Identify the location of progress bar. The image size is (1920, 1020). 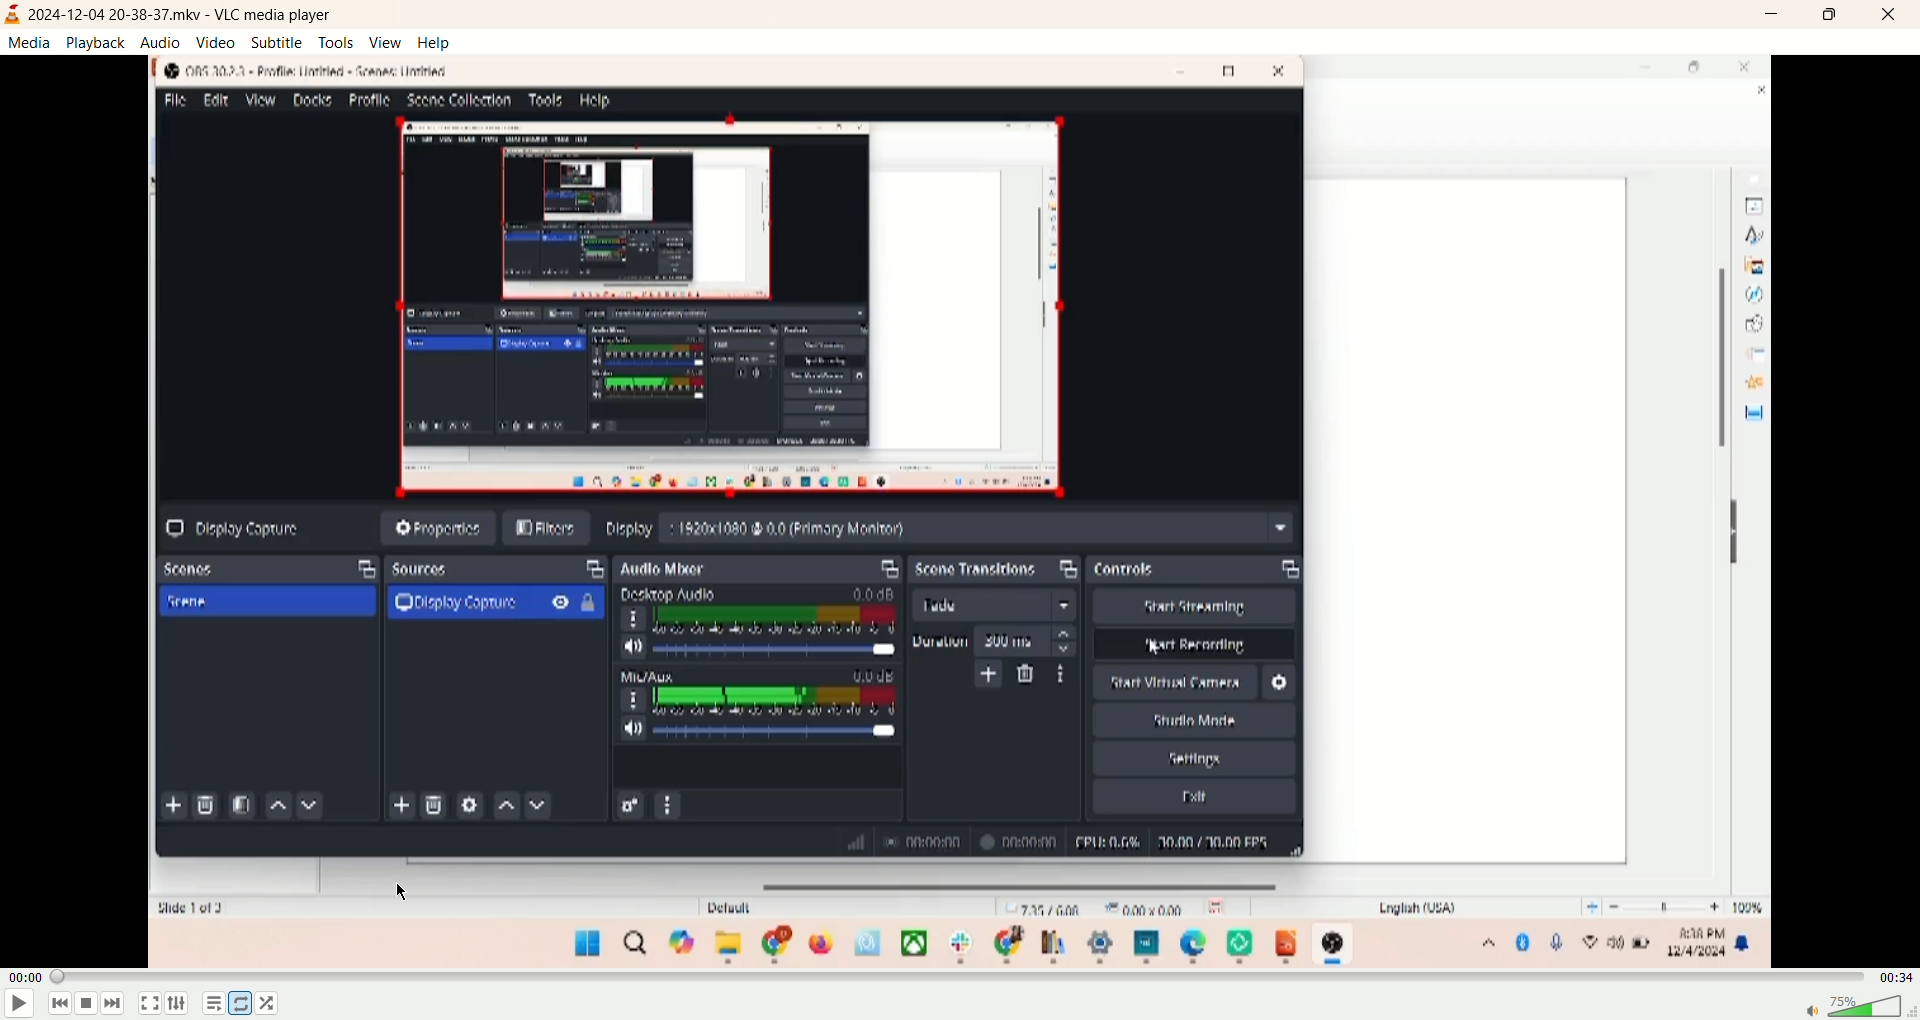
(957, 978).